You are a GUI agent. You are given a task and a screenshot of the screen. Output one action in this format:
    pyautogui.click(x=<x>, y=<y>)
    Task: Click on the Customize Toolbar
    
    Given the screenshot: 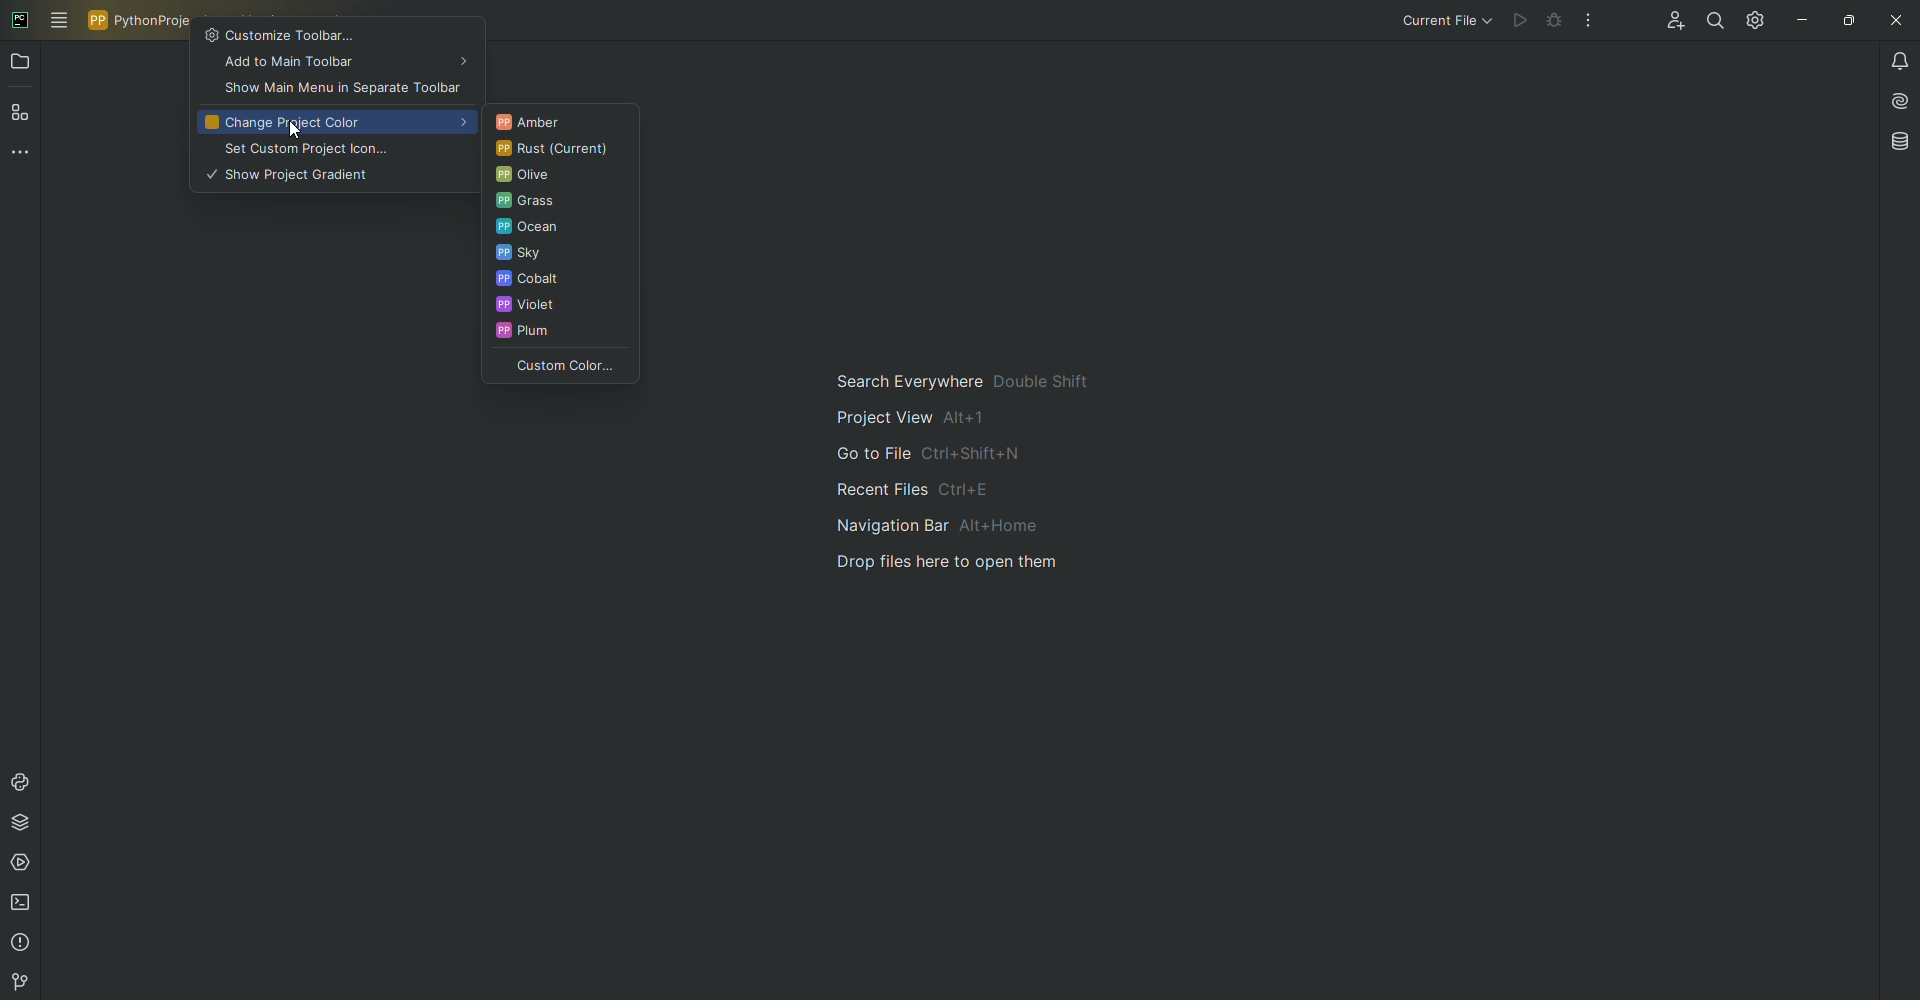 What is the action you would take?
    pyautogui.click(x=337, y=34)
    